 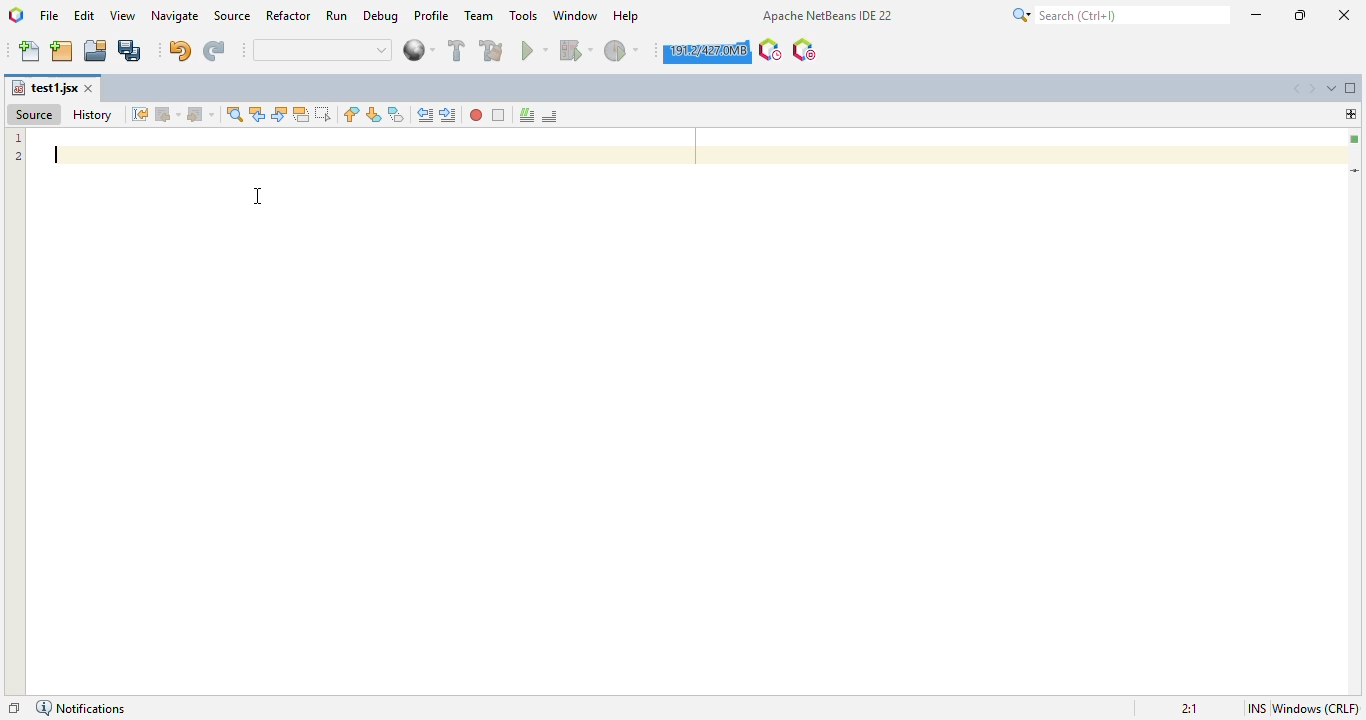 I want to click on pause I/O checks, so click(x=804, y=50).